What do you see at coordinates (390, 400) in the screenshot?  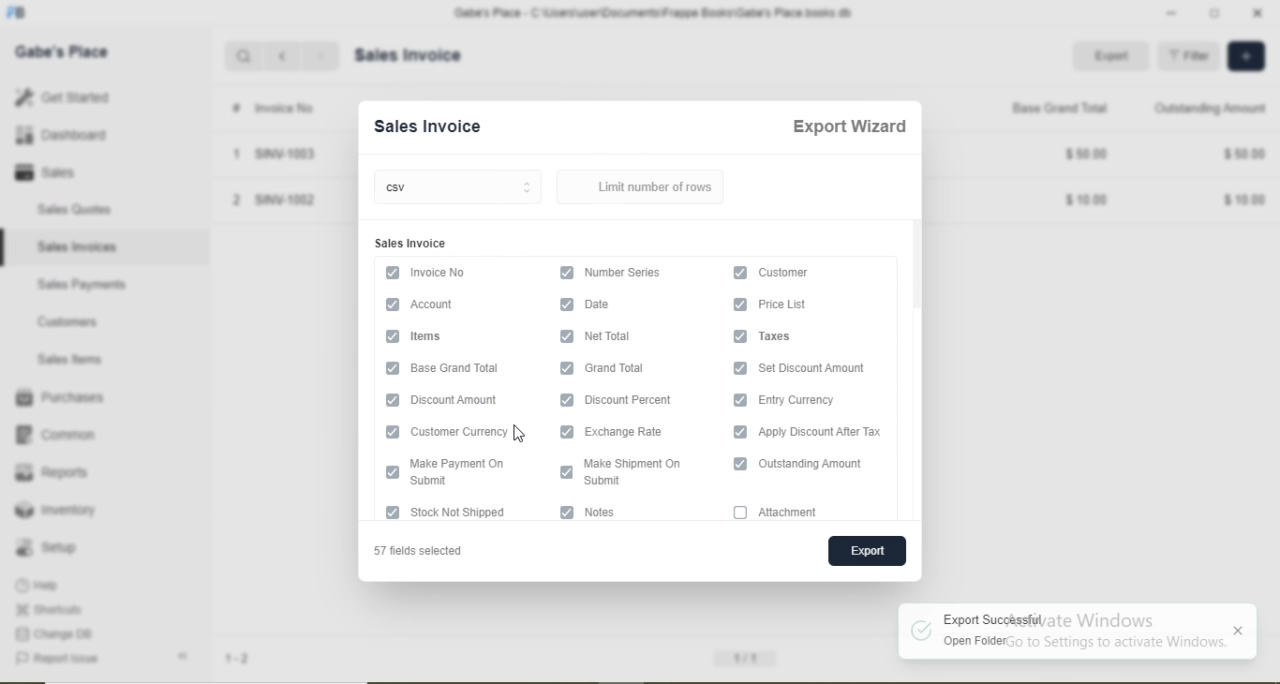 I see `checkbox` at bounding box center [390, 400].